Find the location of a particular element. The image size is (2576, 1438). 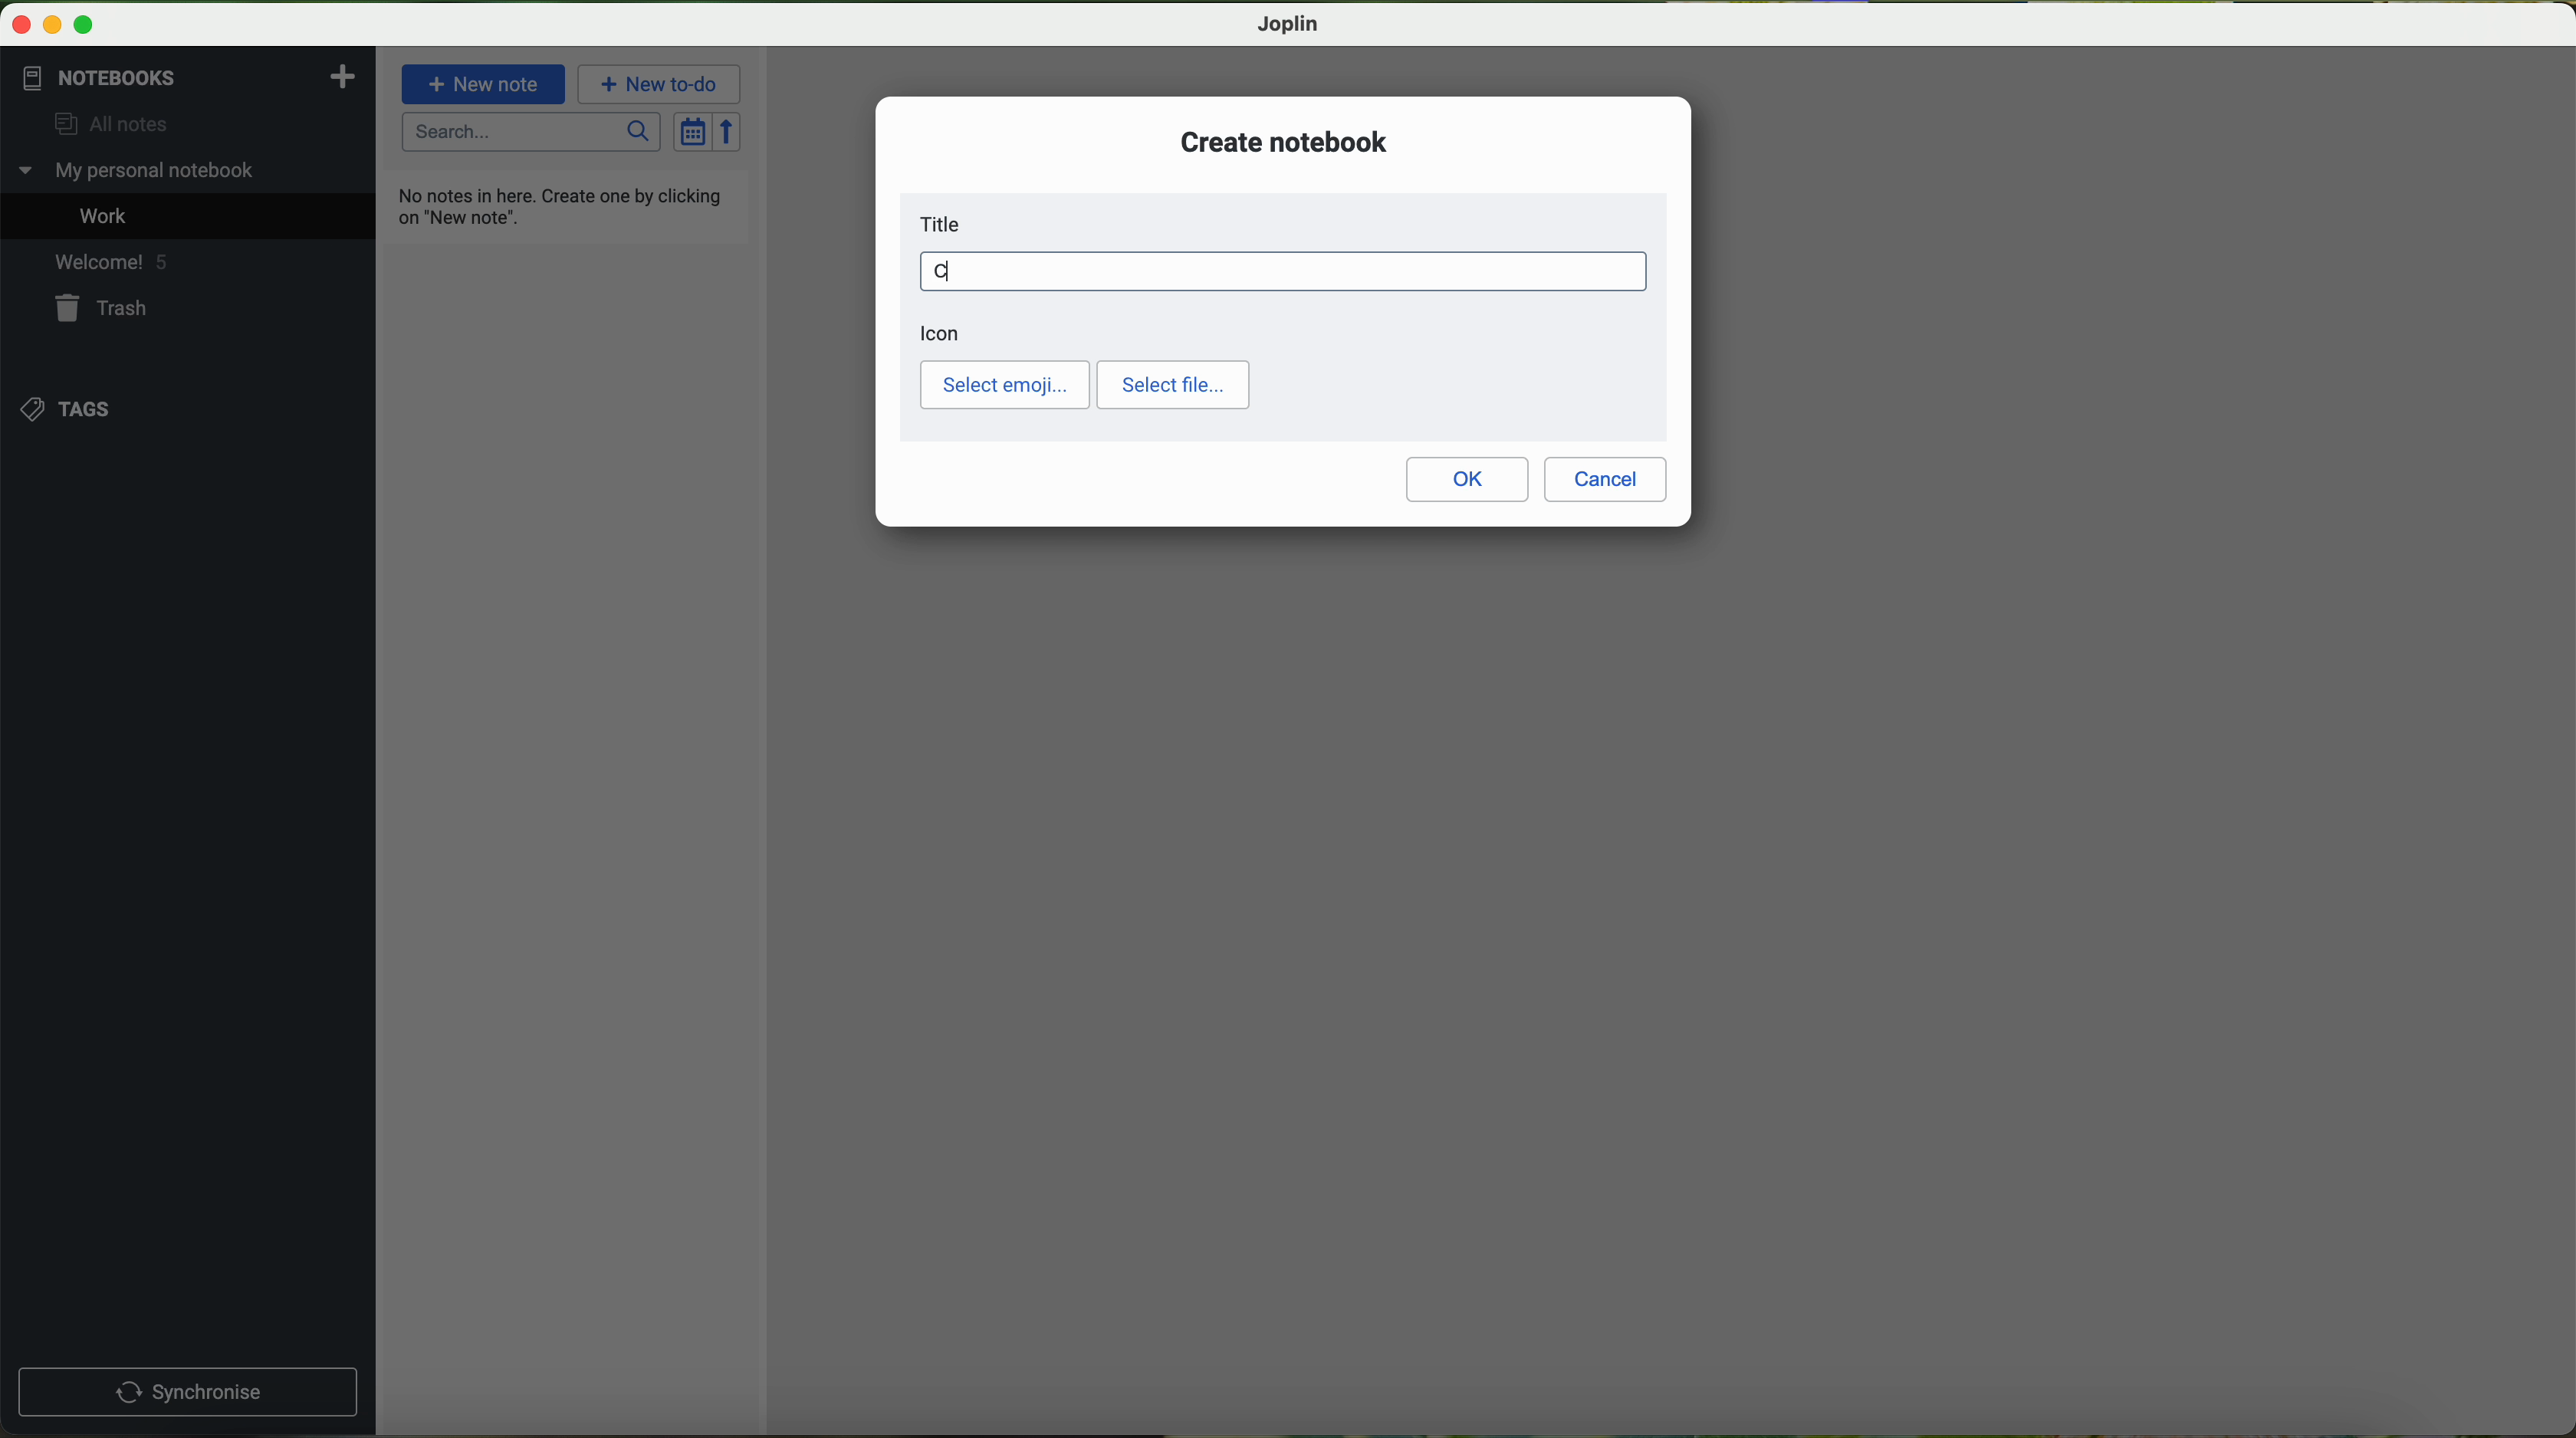

OK is located at coordinates (1467, 479).